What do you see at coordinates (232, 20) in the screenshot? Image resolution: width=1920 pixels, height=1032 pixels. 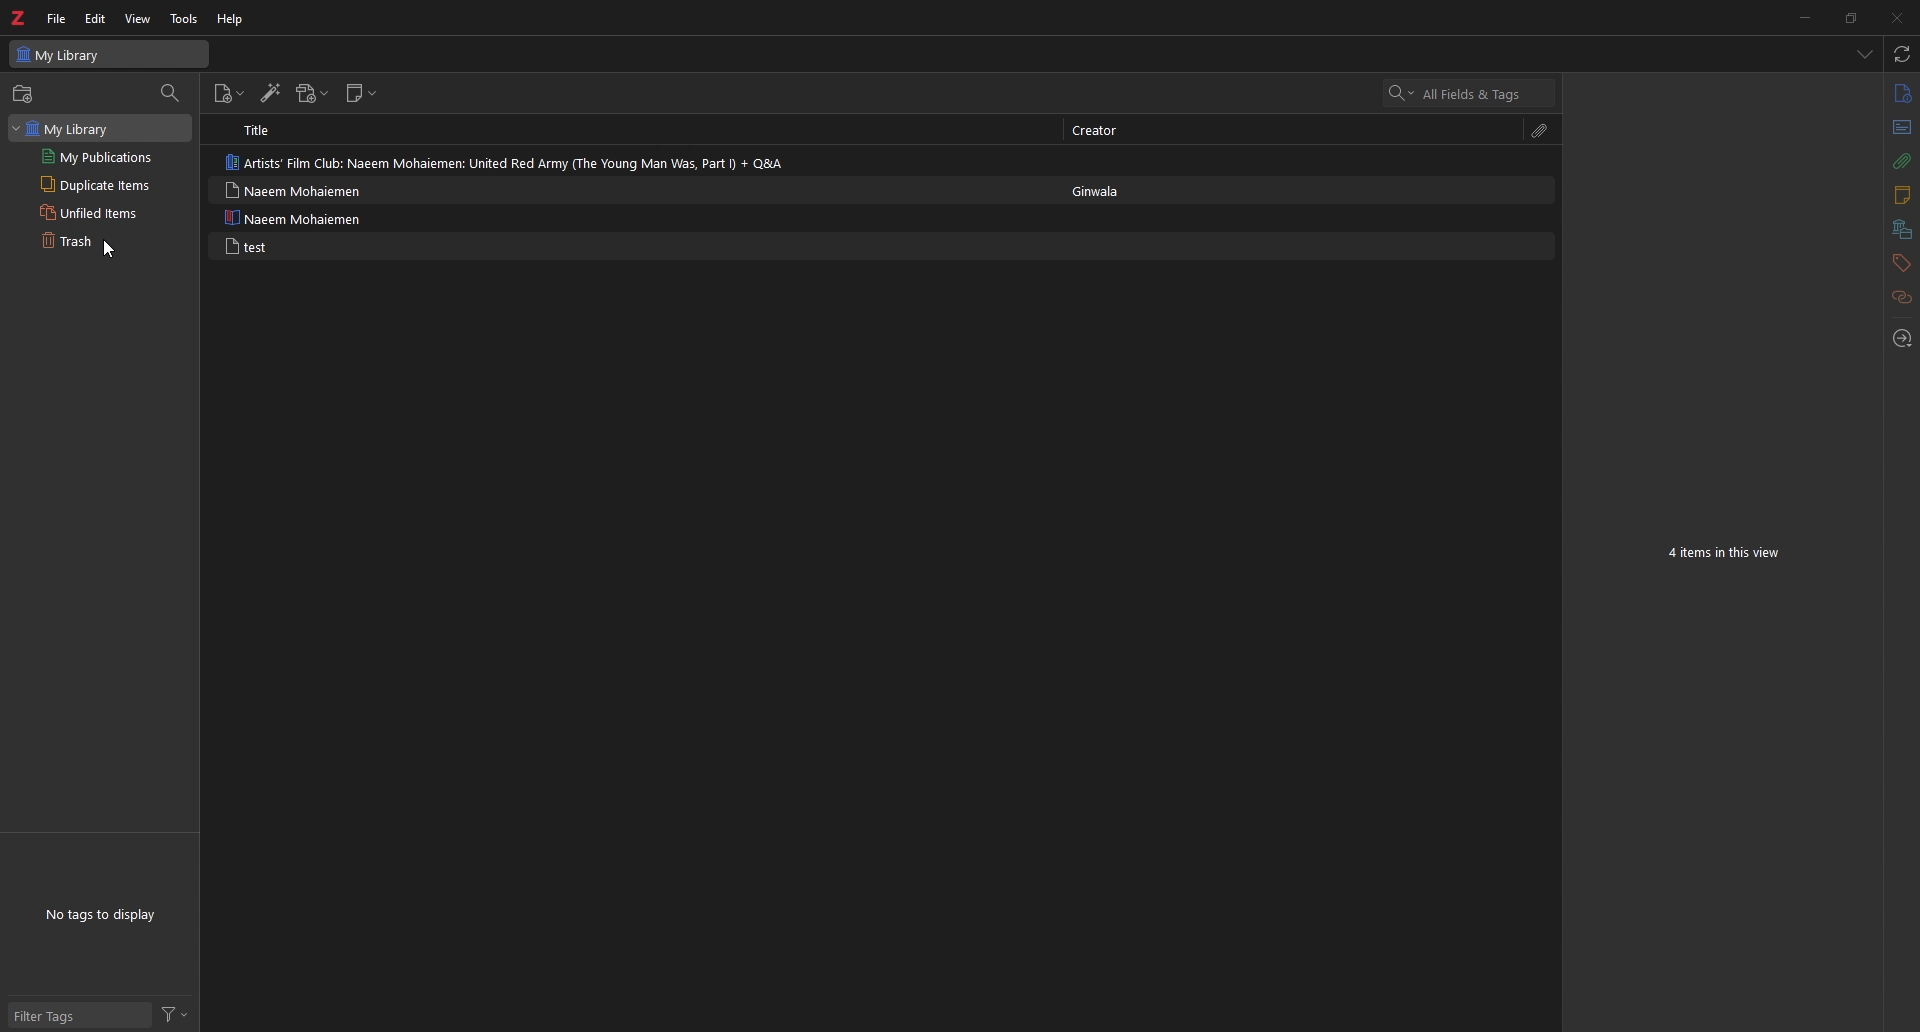 I see `help` at bounding box center [232, 20].